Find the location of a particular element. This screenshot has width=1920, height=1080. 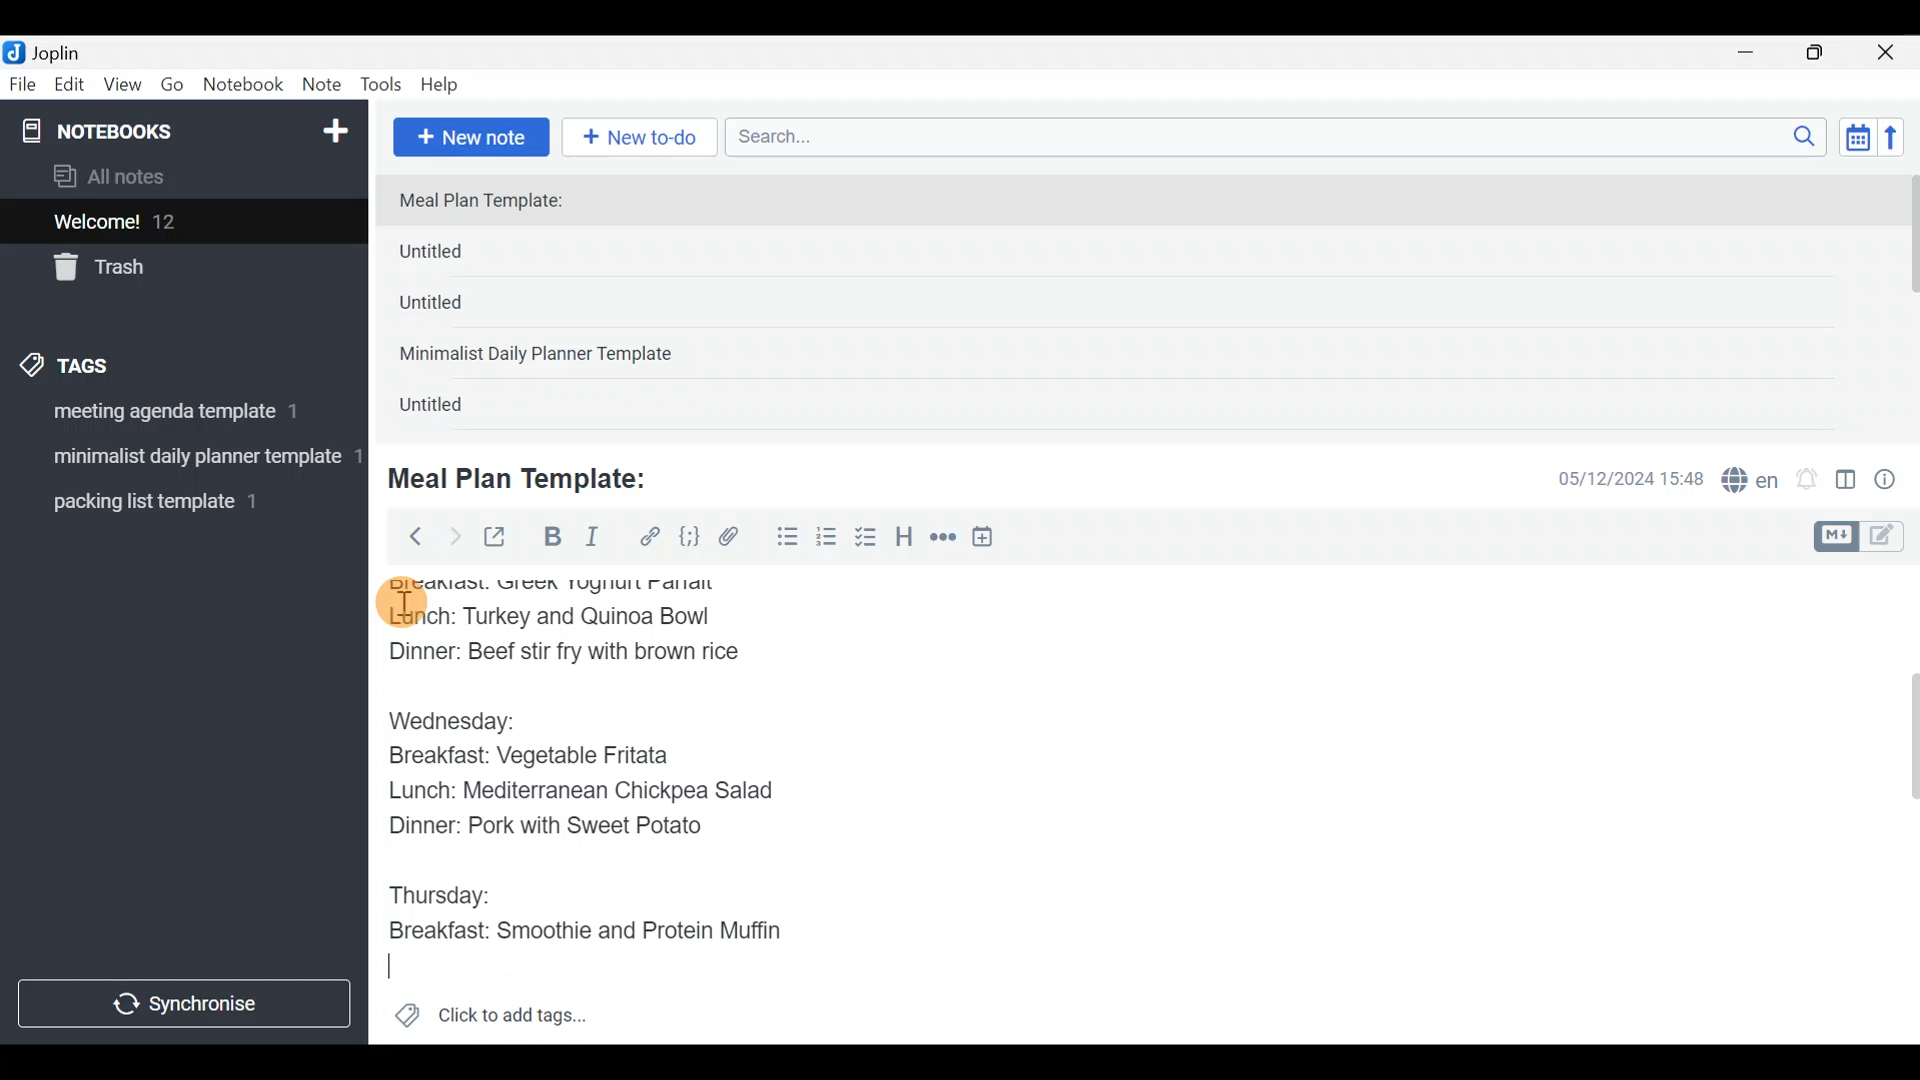

Meal Plan Template: is located at coordinates (530, 476).